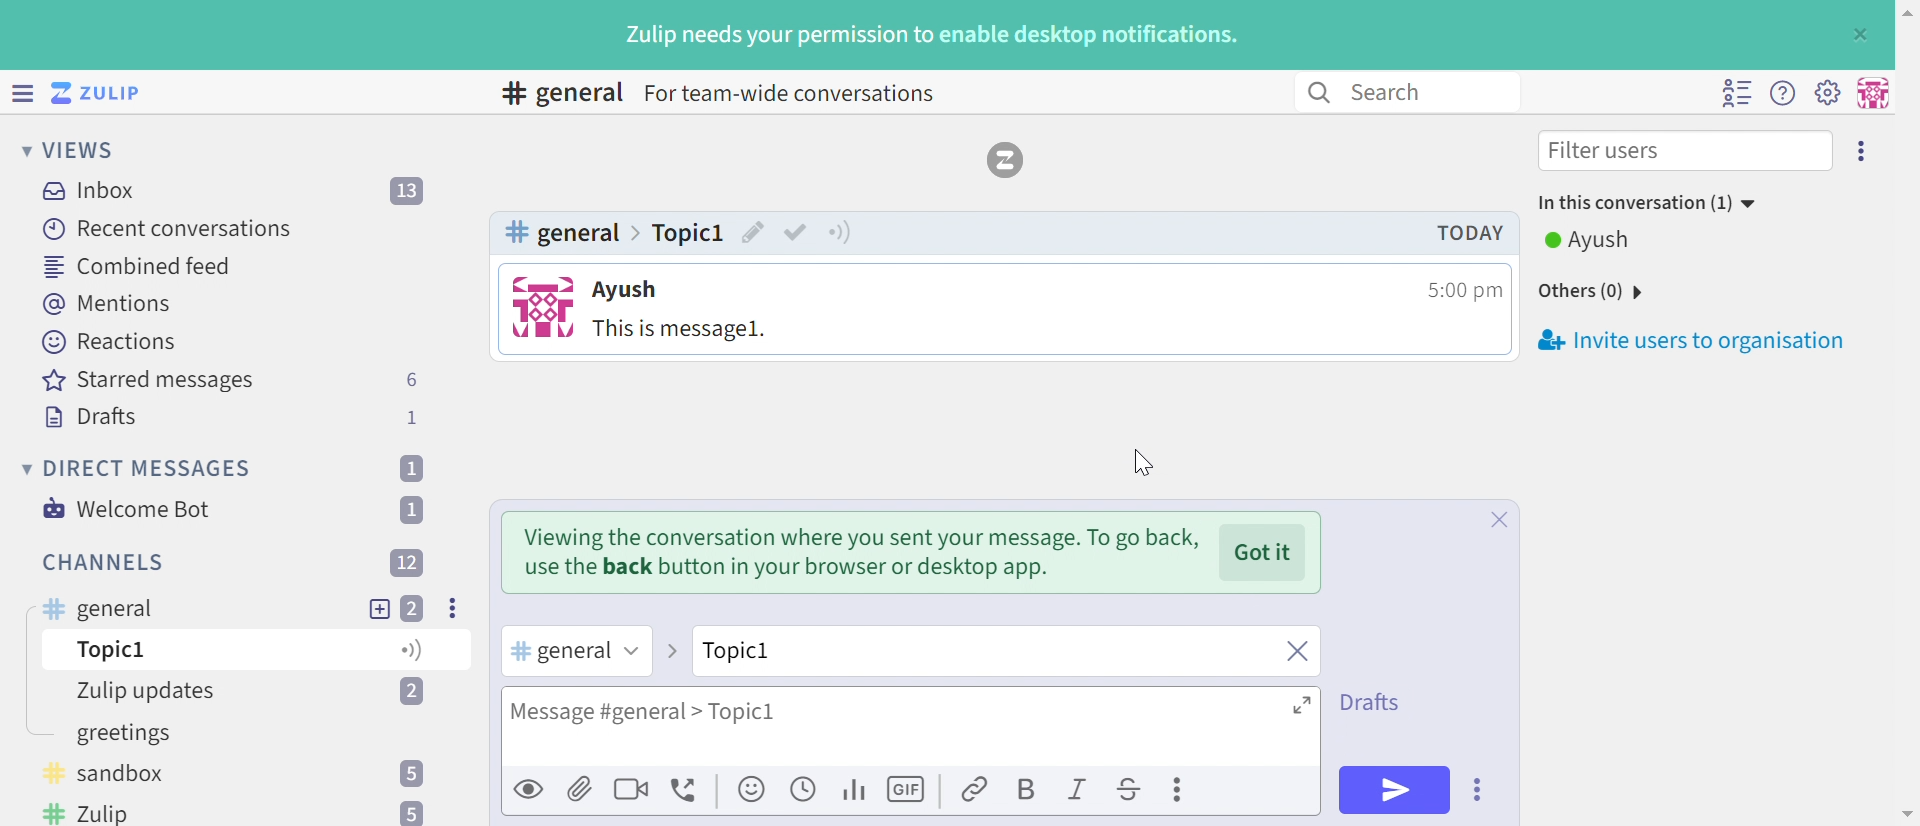 The height and width of the screenshot is (826, 1920). I want to click on Drop Down, so click(1757, 205).